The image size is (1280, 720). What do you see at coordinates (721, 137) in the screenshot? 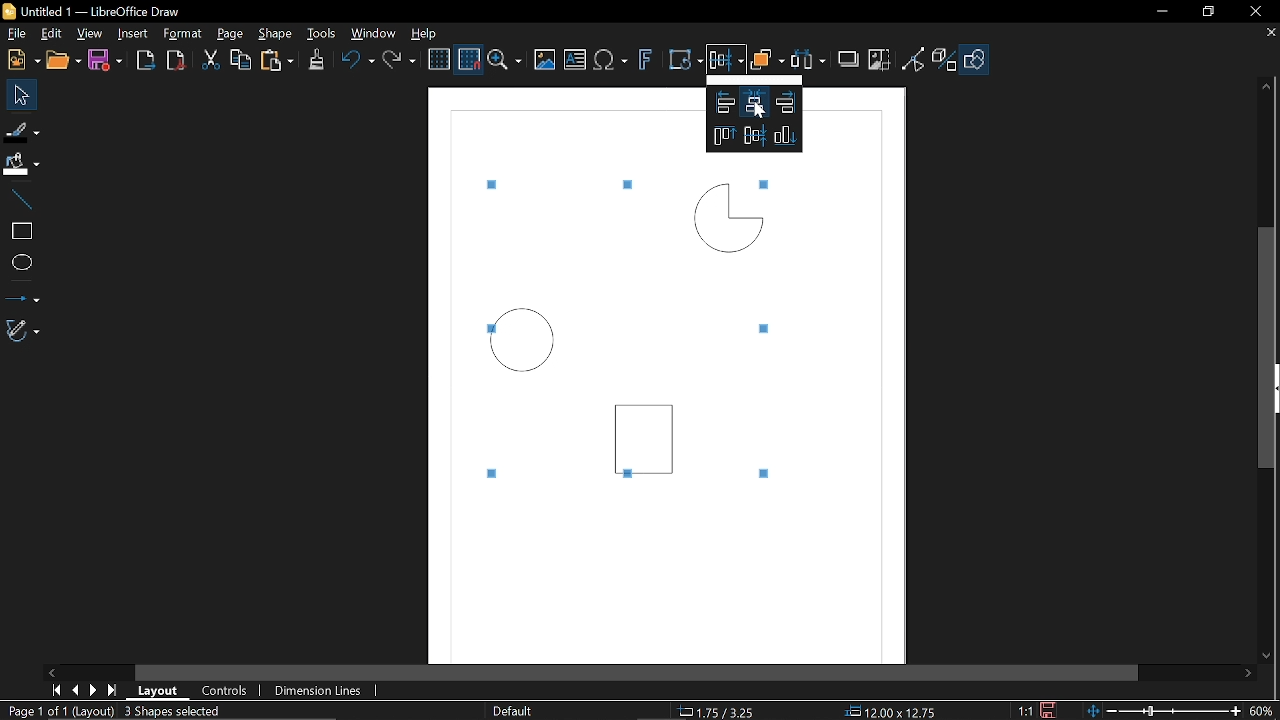
I see `Align top` at bounding box center [721, 137].